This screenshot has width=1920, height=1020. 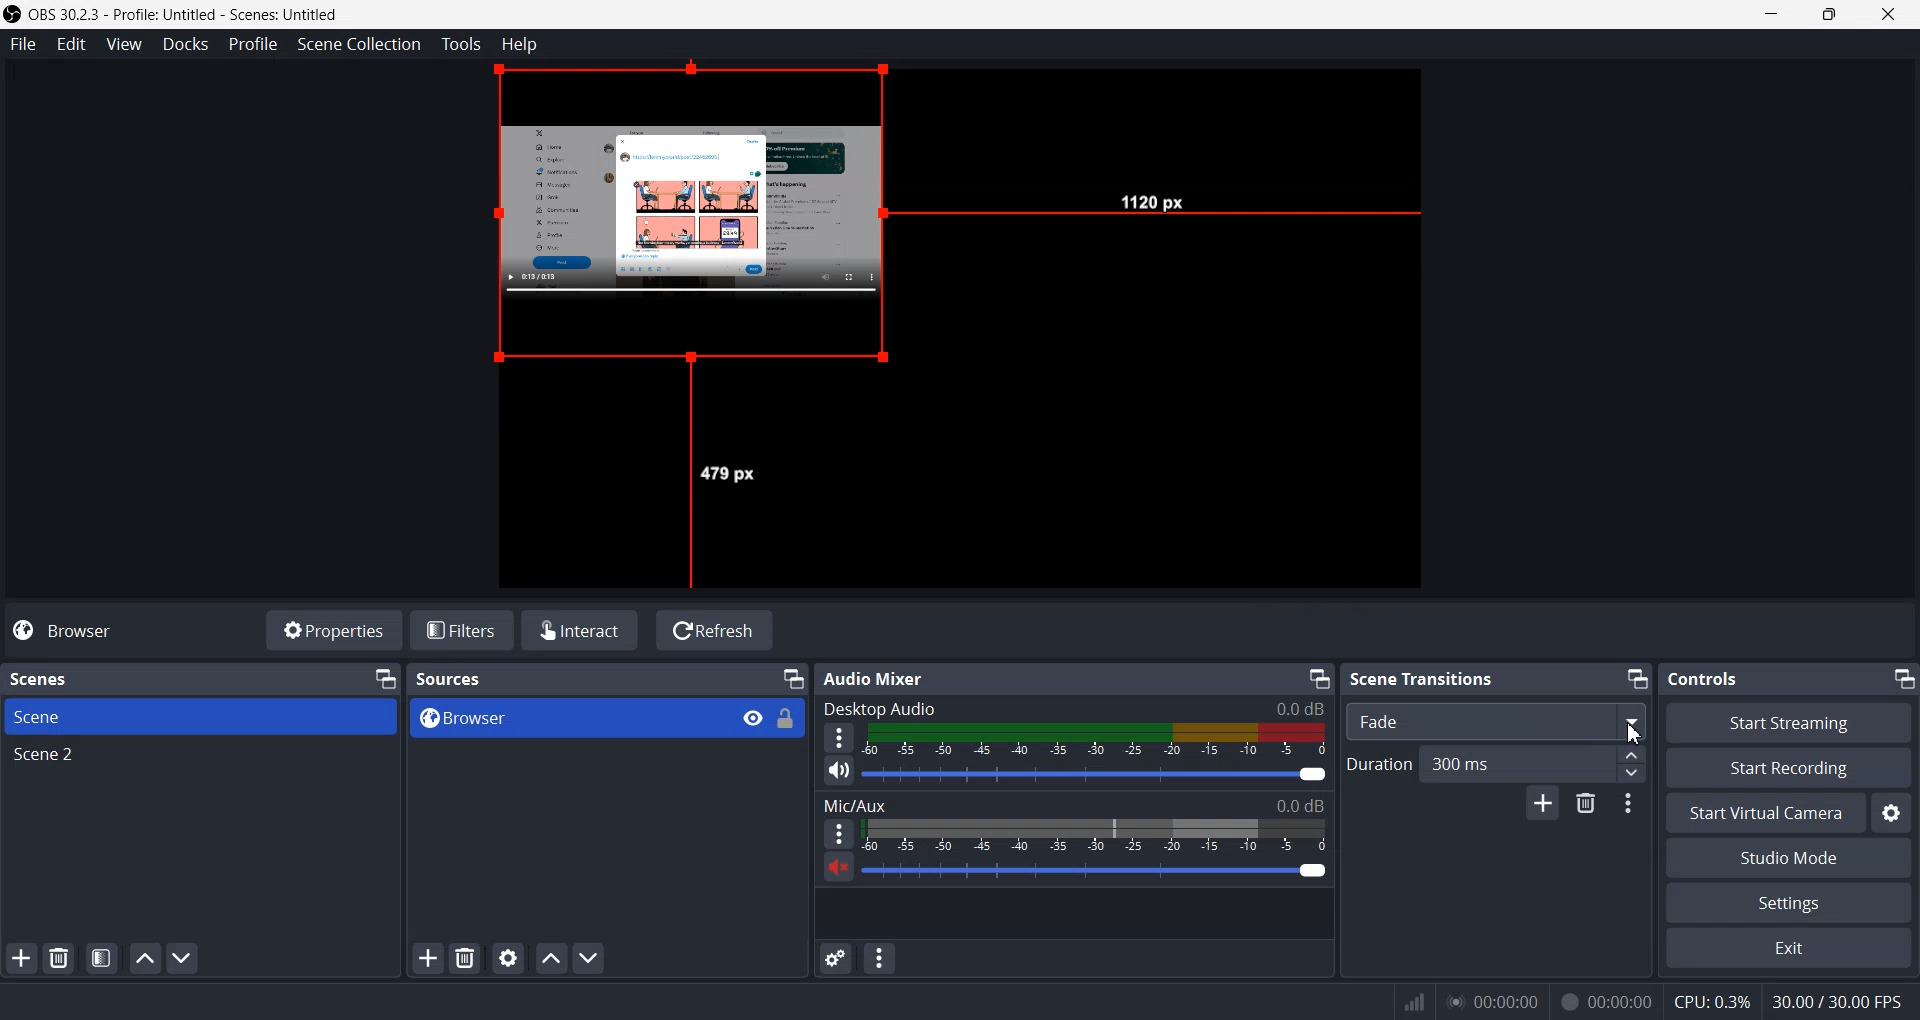 What do you see at coordinates (1838, 1003) in the screenshot?
I see `` at bounding box center [1838, 1003].